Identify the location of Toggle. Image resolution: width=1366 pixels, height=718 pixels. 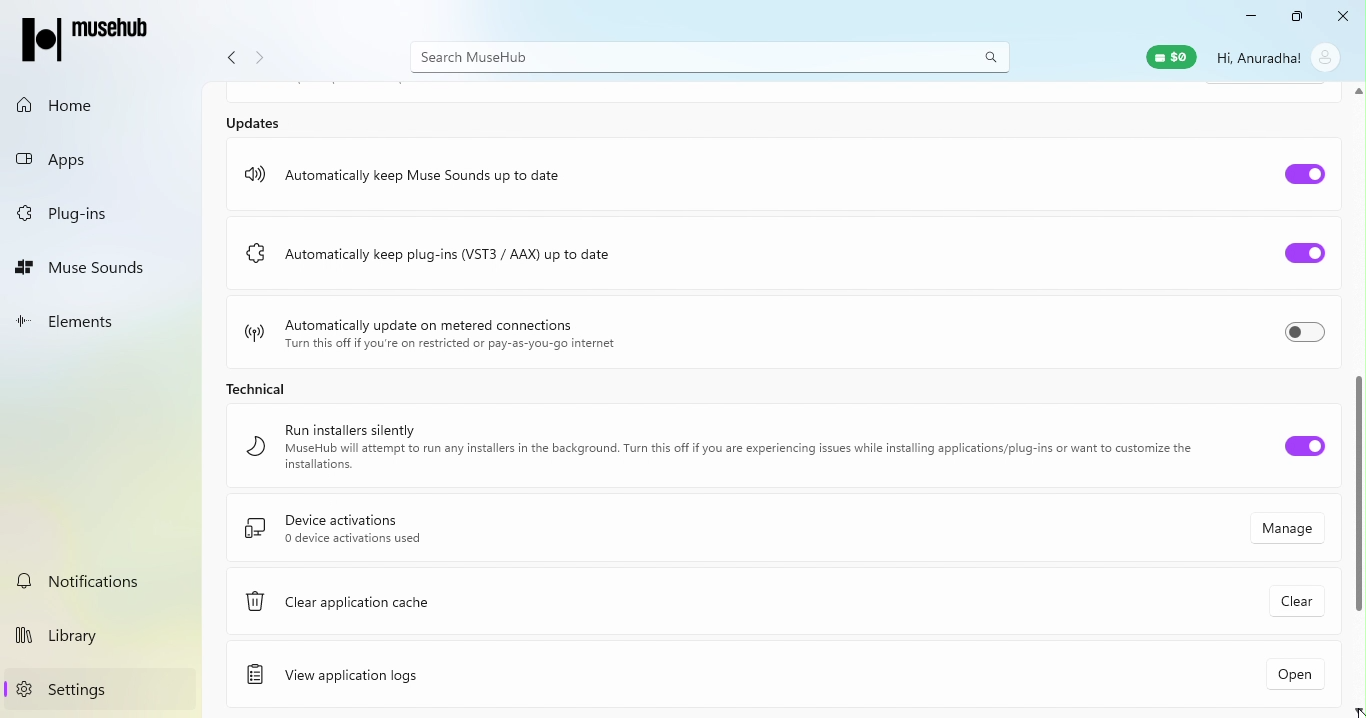
(1301, 332).